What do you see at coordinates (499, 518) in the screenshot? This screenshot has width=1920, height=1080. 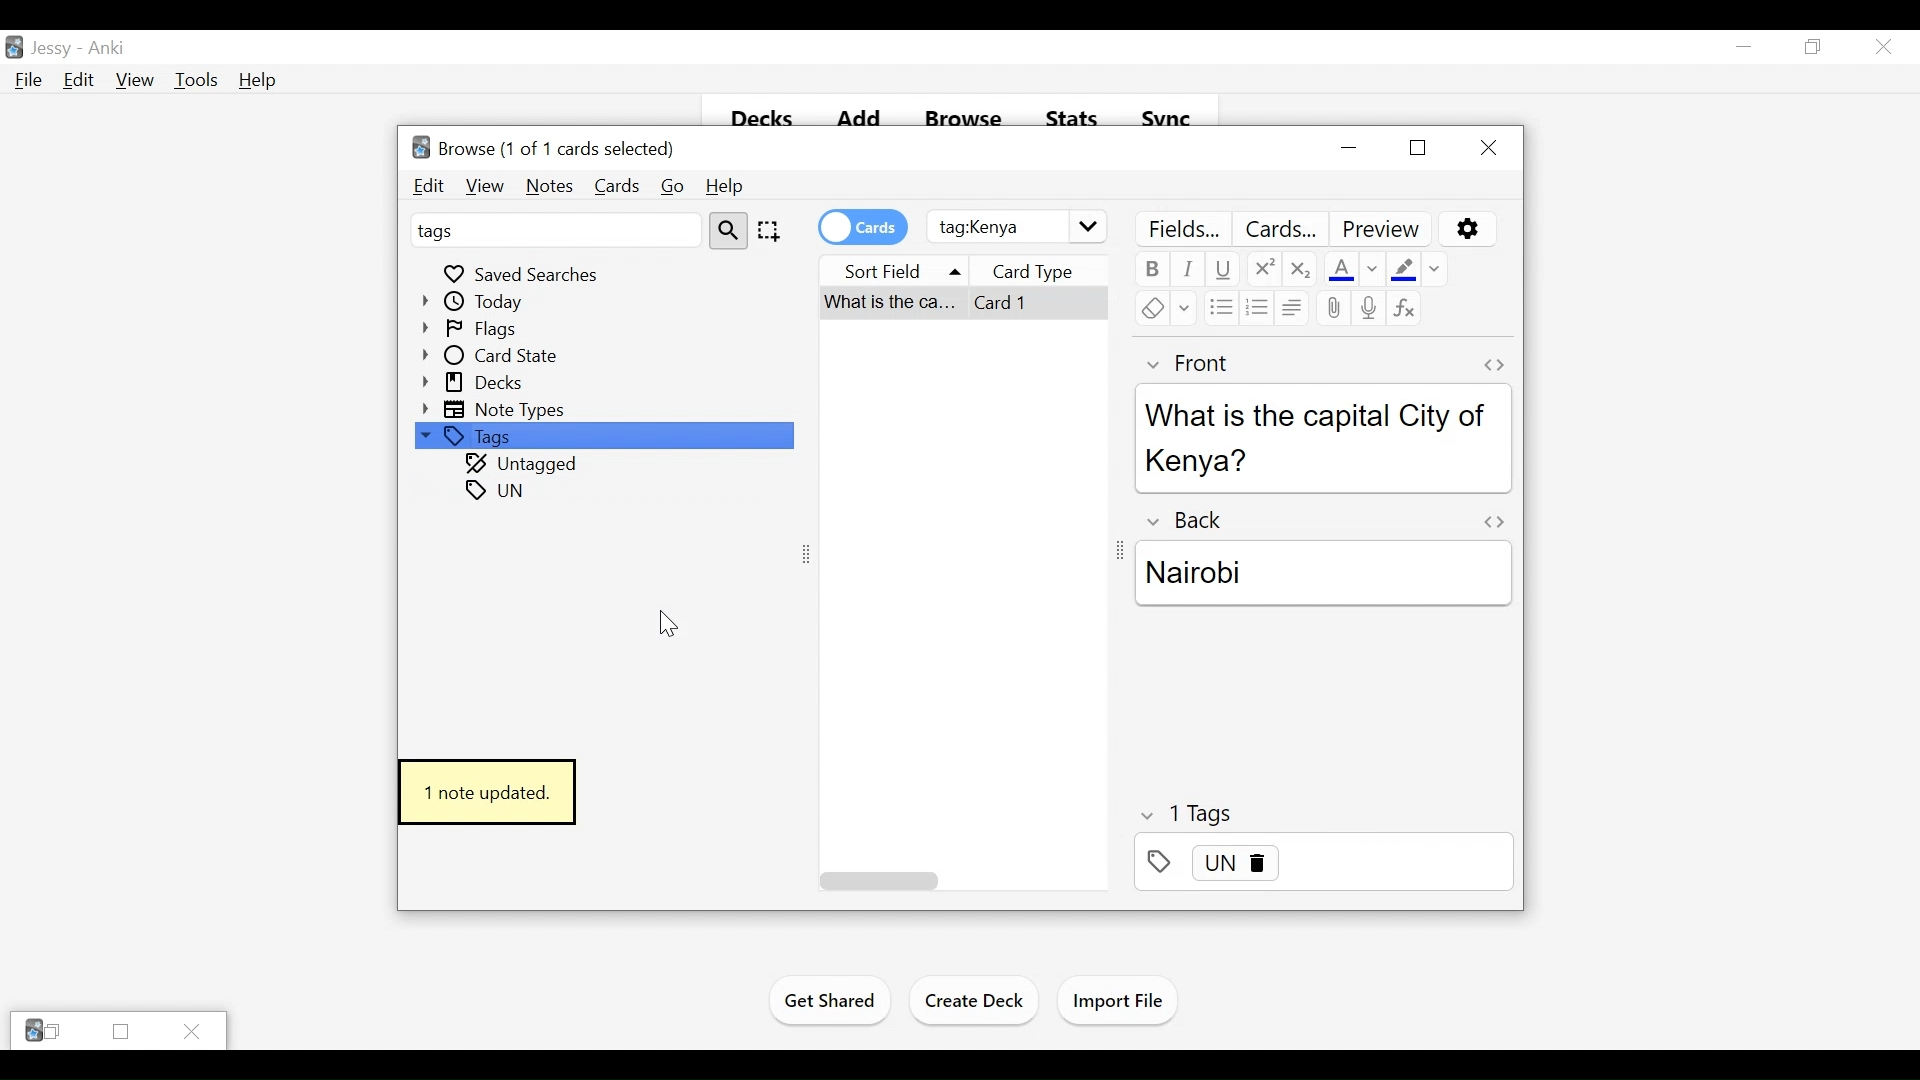 I see `tags` at bounding box center [499, 518].